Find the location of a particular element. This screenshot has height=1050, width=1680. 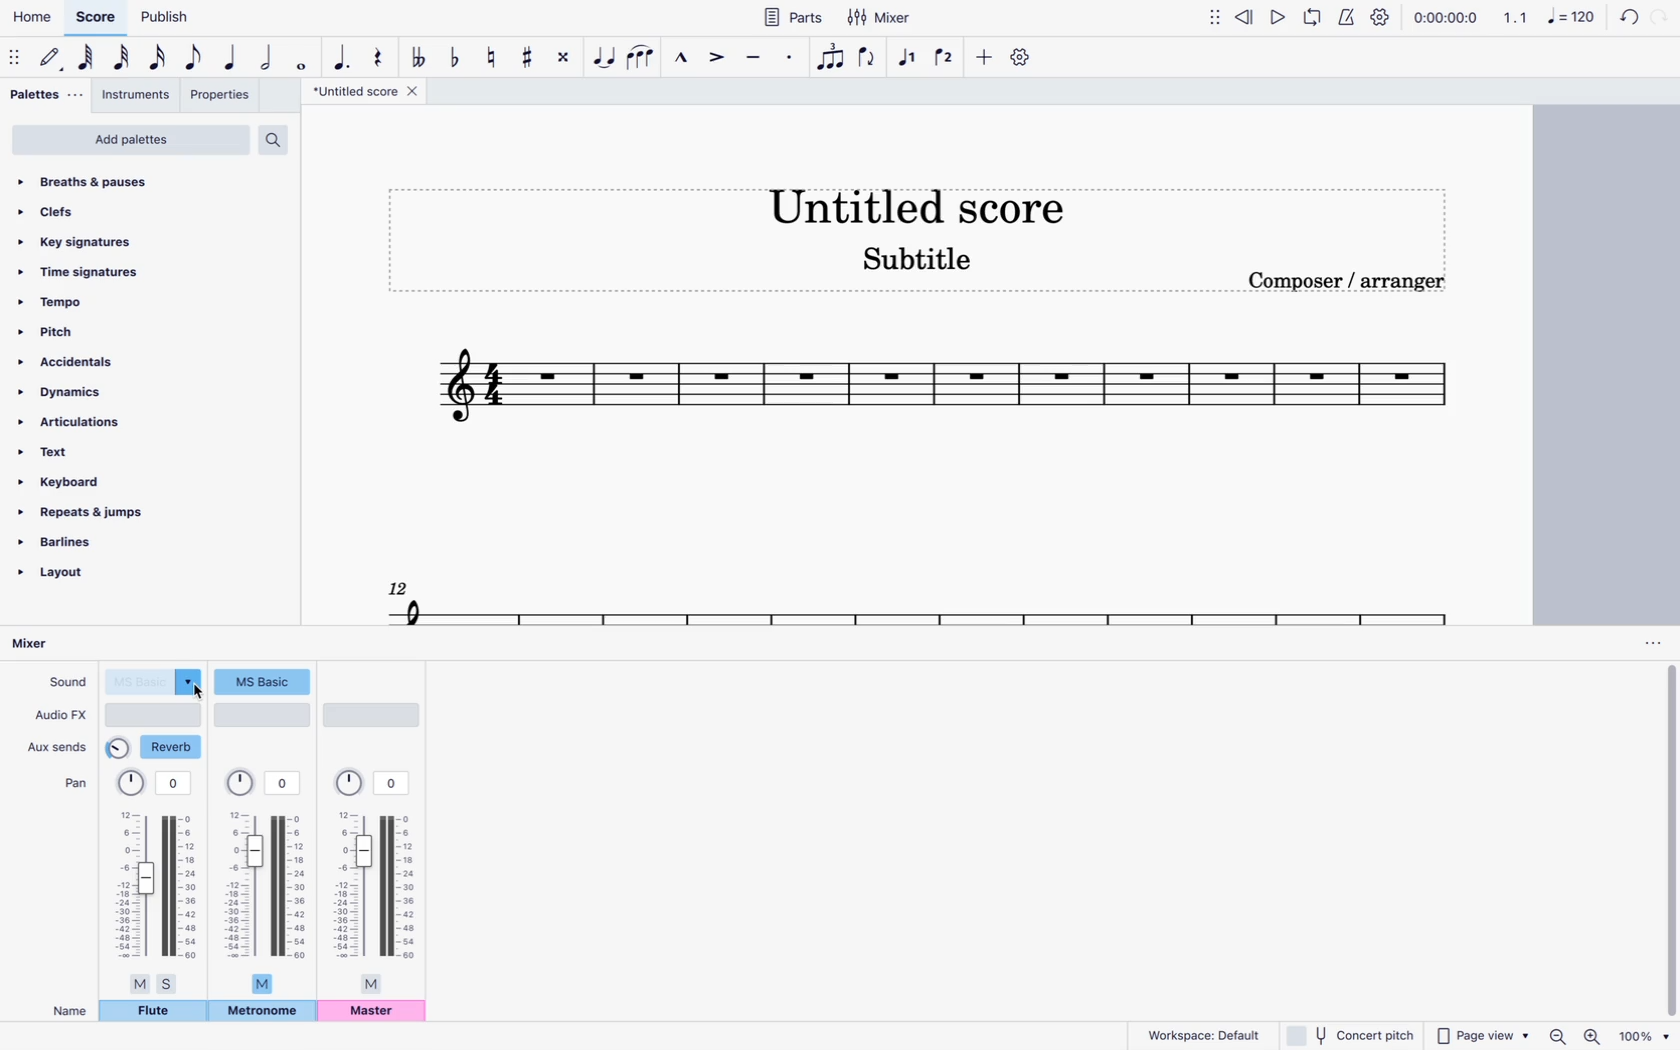

barlines is located at coordinates (83, 545).